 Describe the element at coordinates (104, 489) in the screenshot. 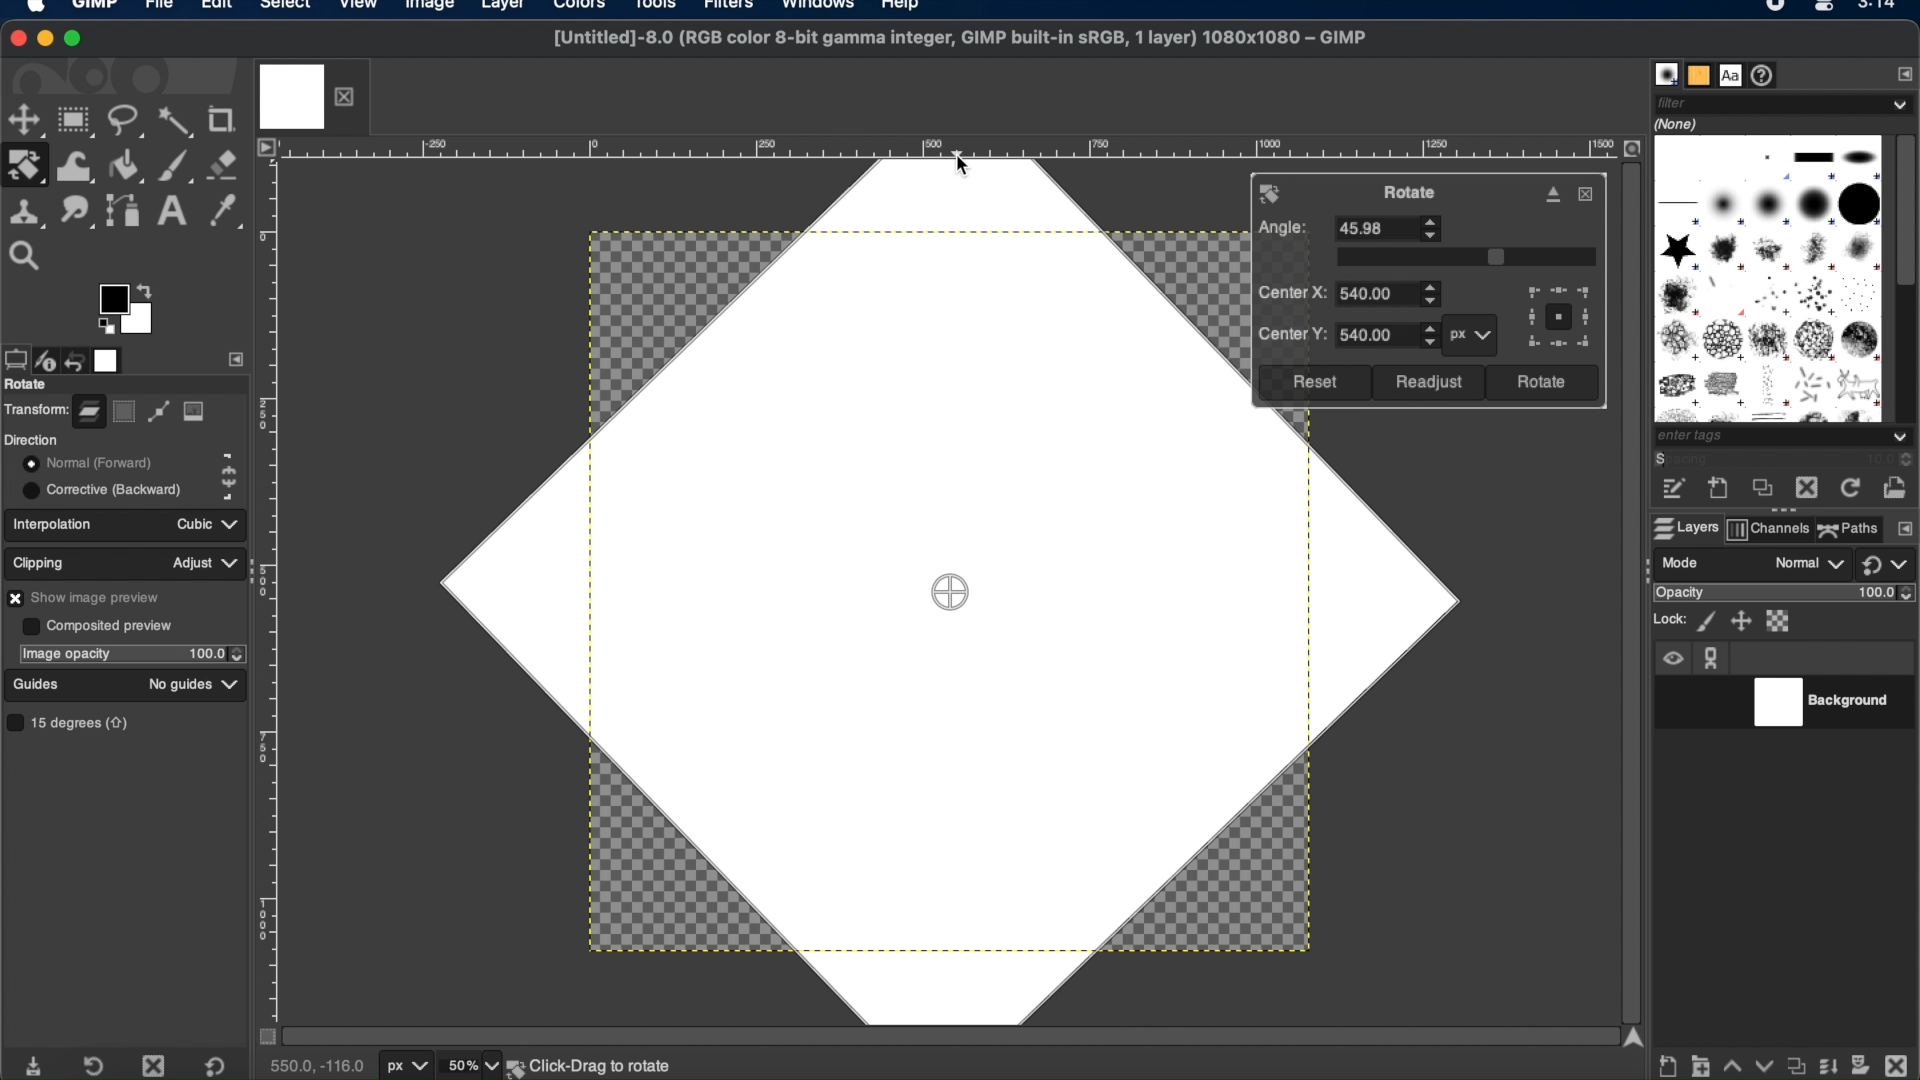

I see `corrective backward toggle` at that location.